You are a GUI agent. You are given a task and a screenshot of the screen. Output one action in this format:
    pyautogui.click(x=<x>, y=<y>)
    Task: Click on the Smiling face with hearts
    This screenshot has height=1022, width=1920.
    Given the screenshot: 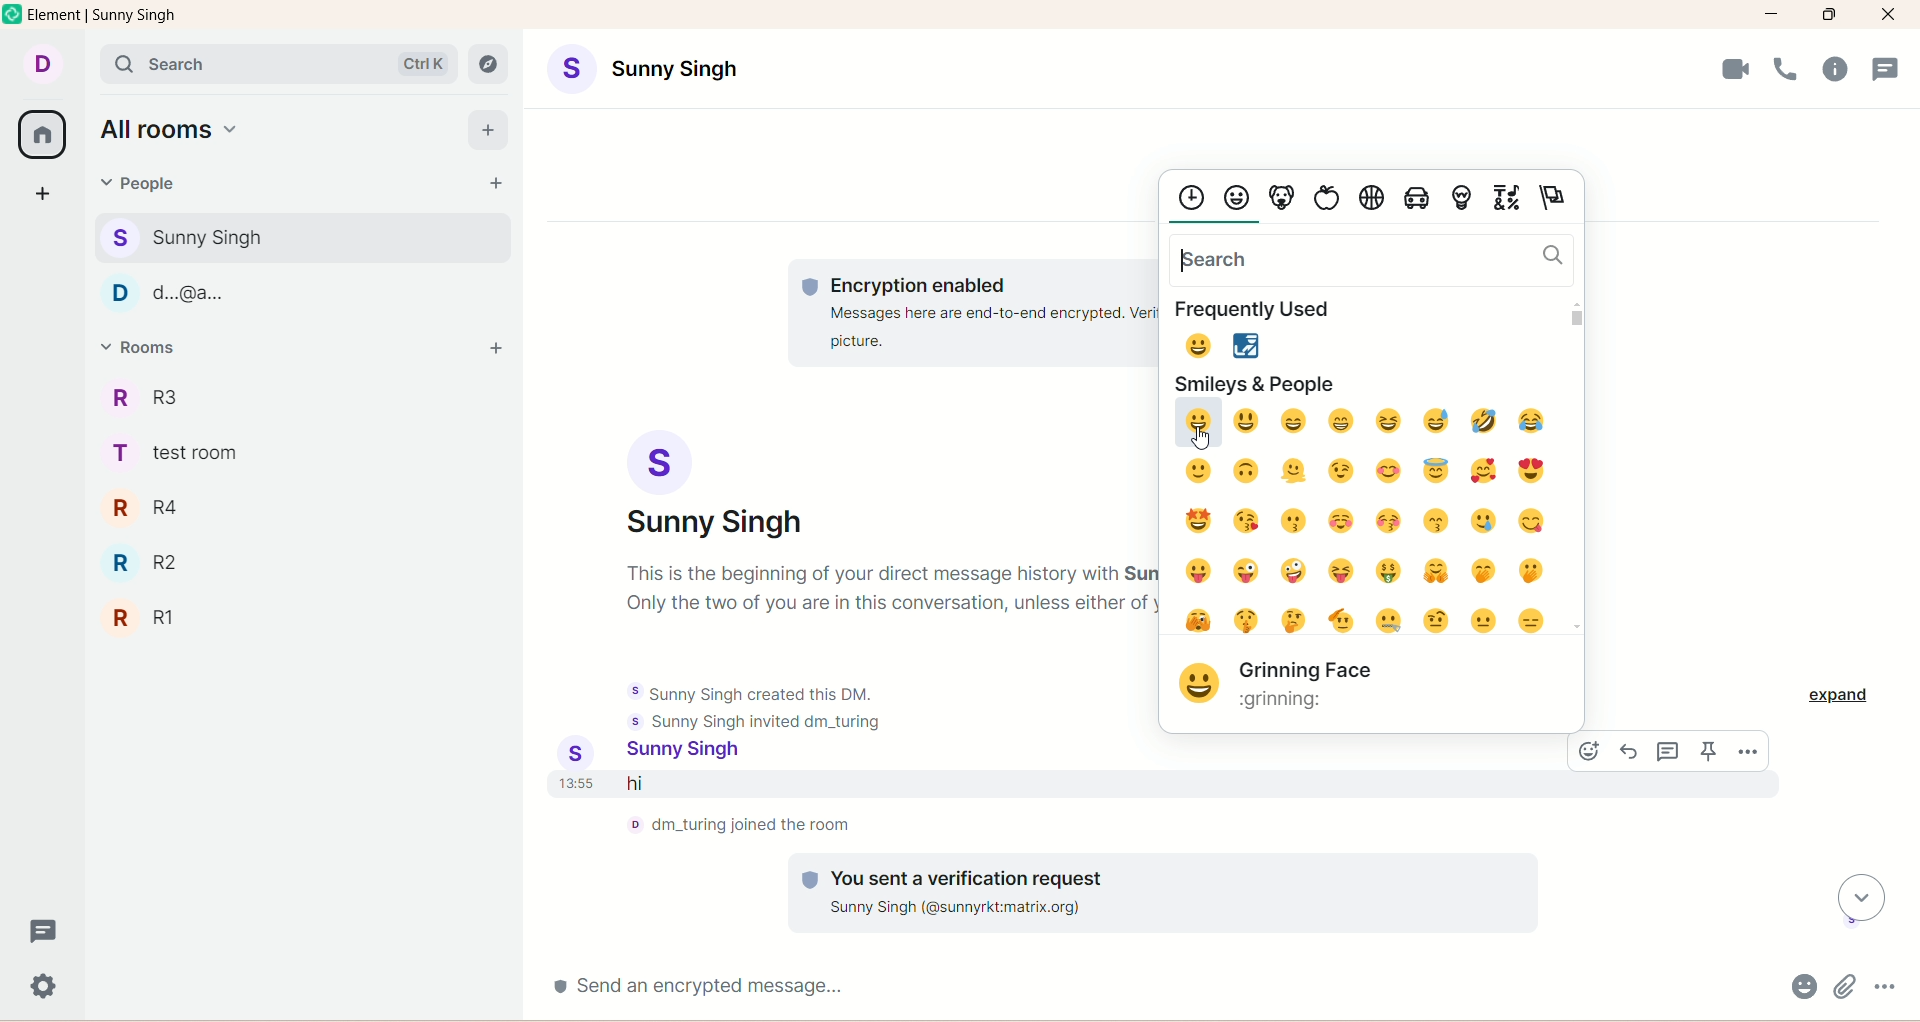 What is the action you would take?
    pyautogui.click(x=1485, y=471)
    